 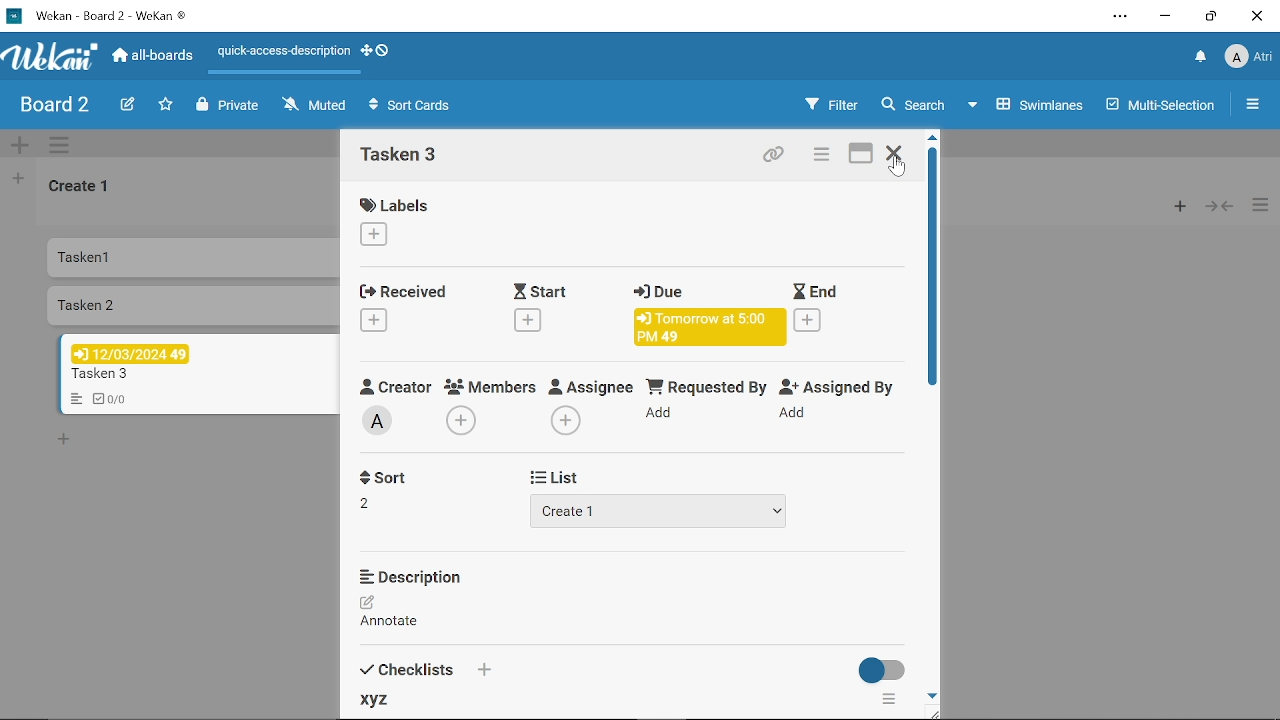 What do you see at coordinates (413, 576) in the screenshot?
I see `Description` at bounding box center [413, 576].